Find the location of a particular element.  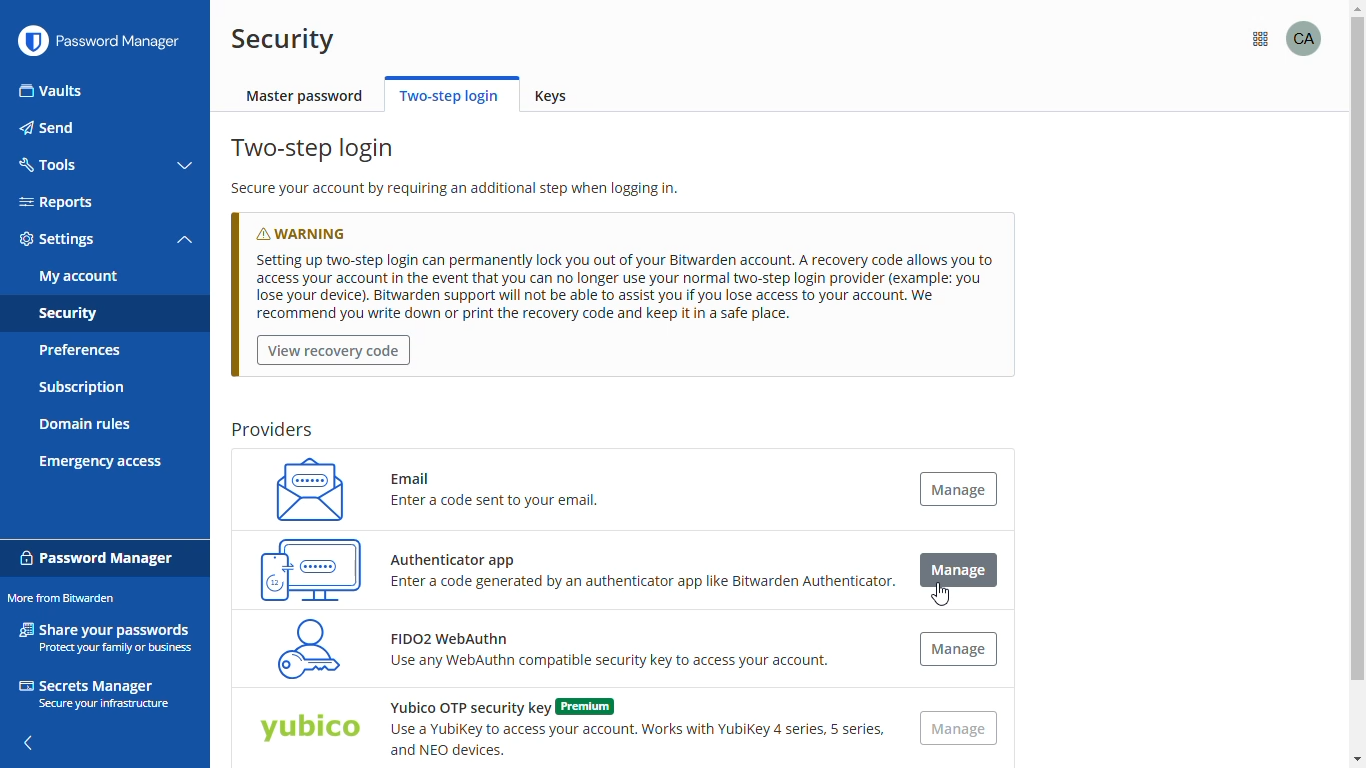

two-step login is located at coordinates (315, 149).